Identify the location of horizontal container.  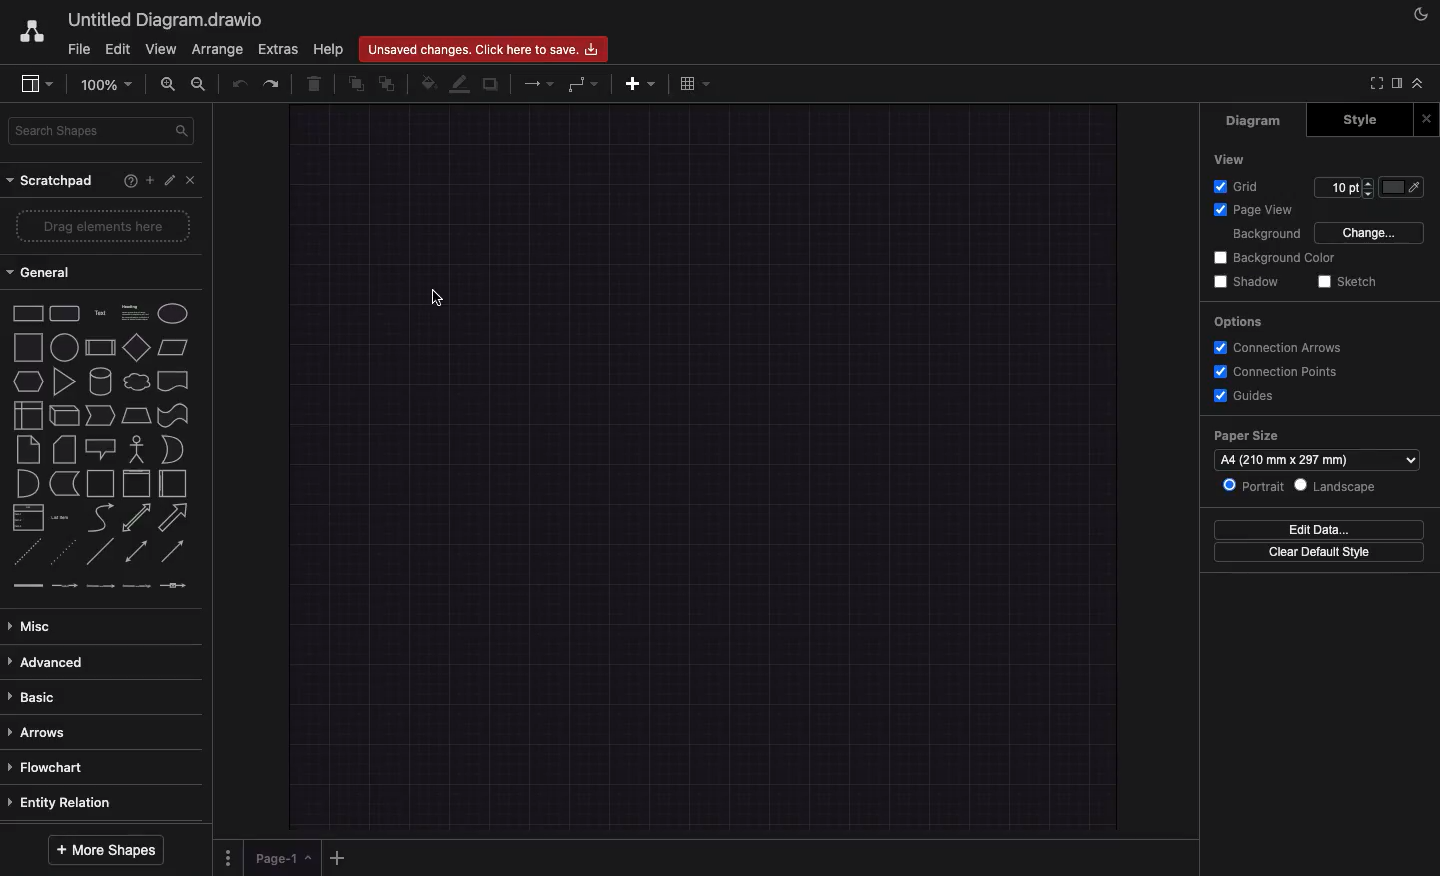
(173, 483).